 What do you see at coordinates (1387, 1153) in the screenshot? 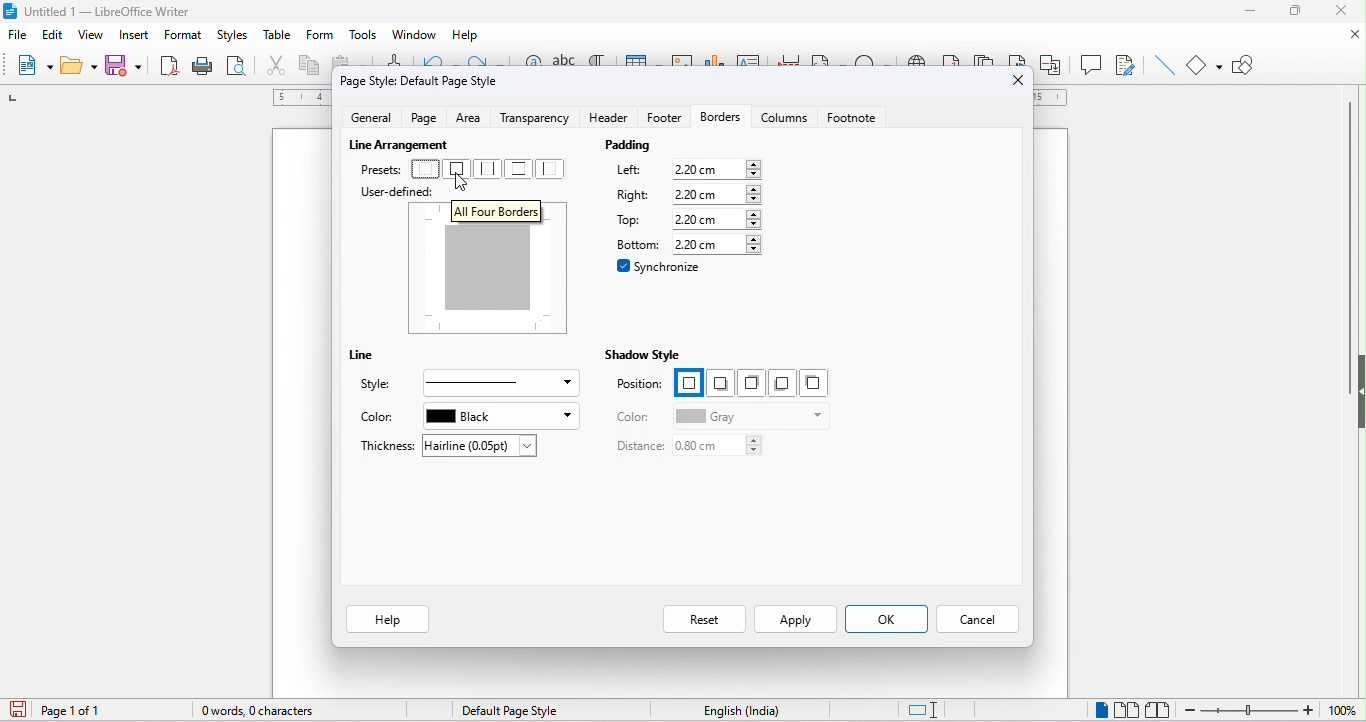
I see `` at bounding box center [1387, 1153].